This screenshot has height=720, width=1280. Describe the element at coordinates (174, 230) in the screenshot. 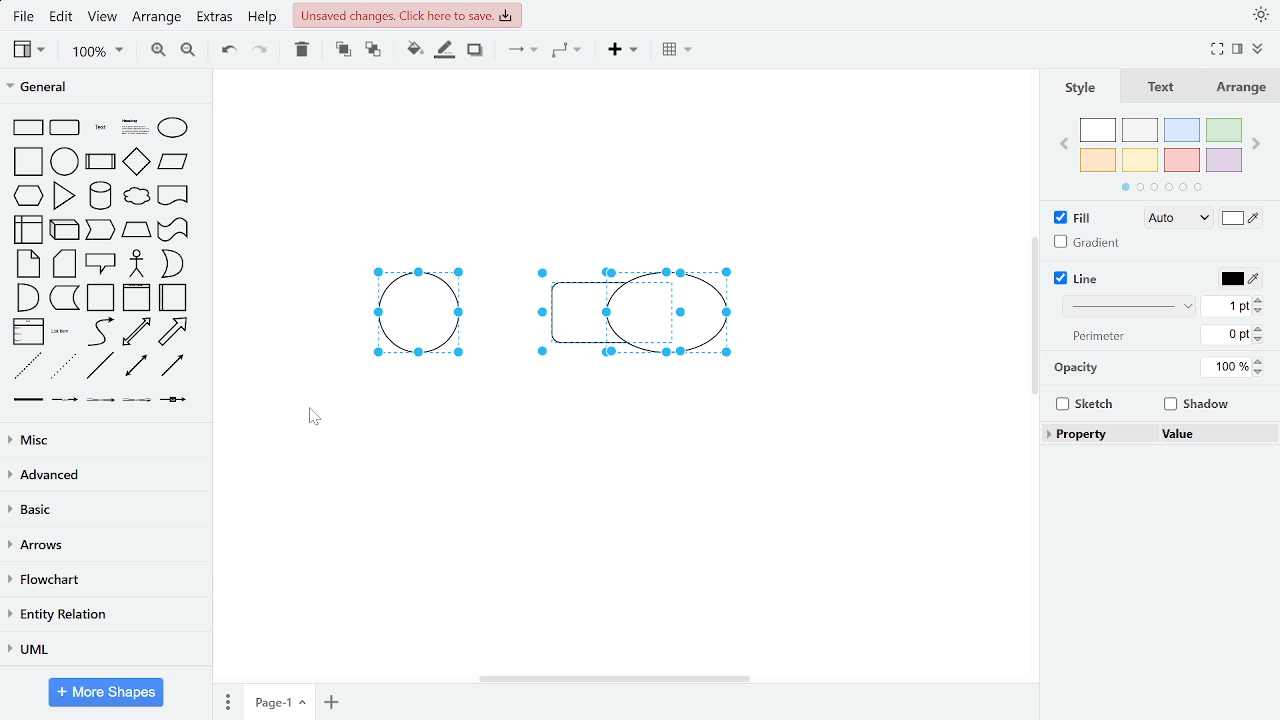

I see `tape` at that location.